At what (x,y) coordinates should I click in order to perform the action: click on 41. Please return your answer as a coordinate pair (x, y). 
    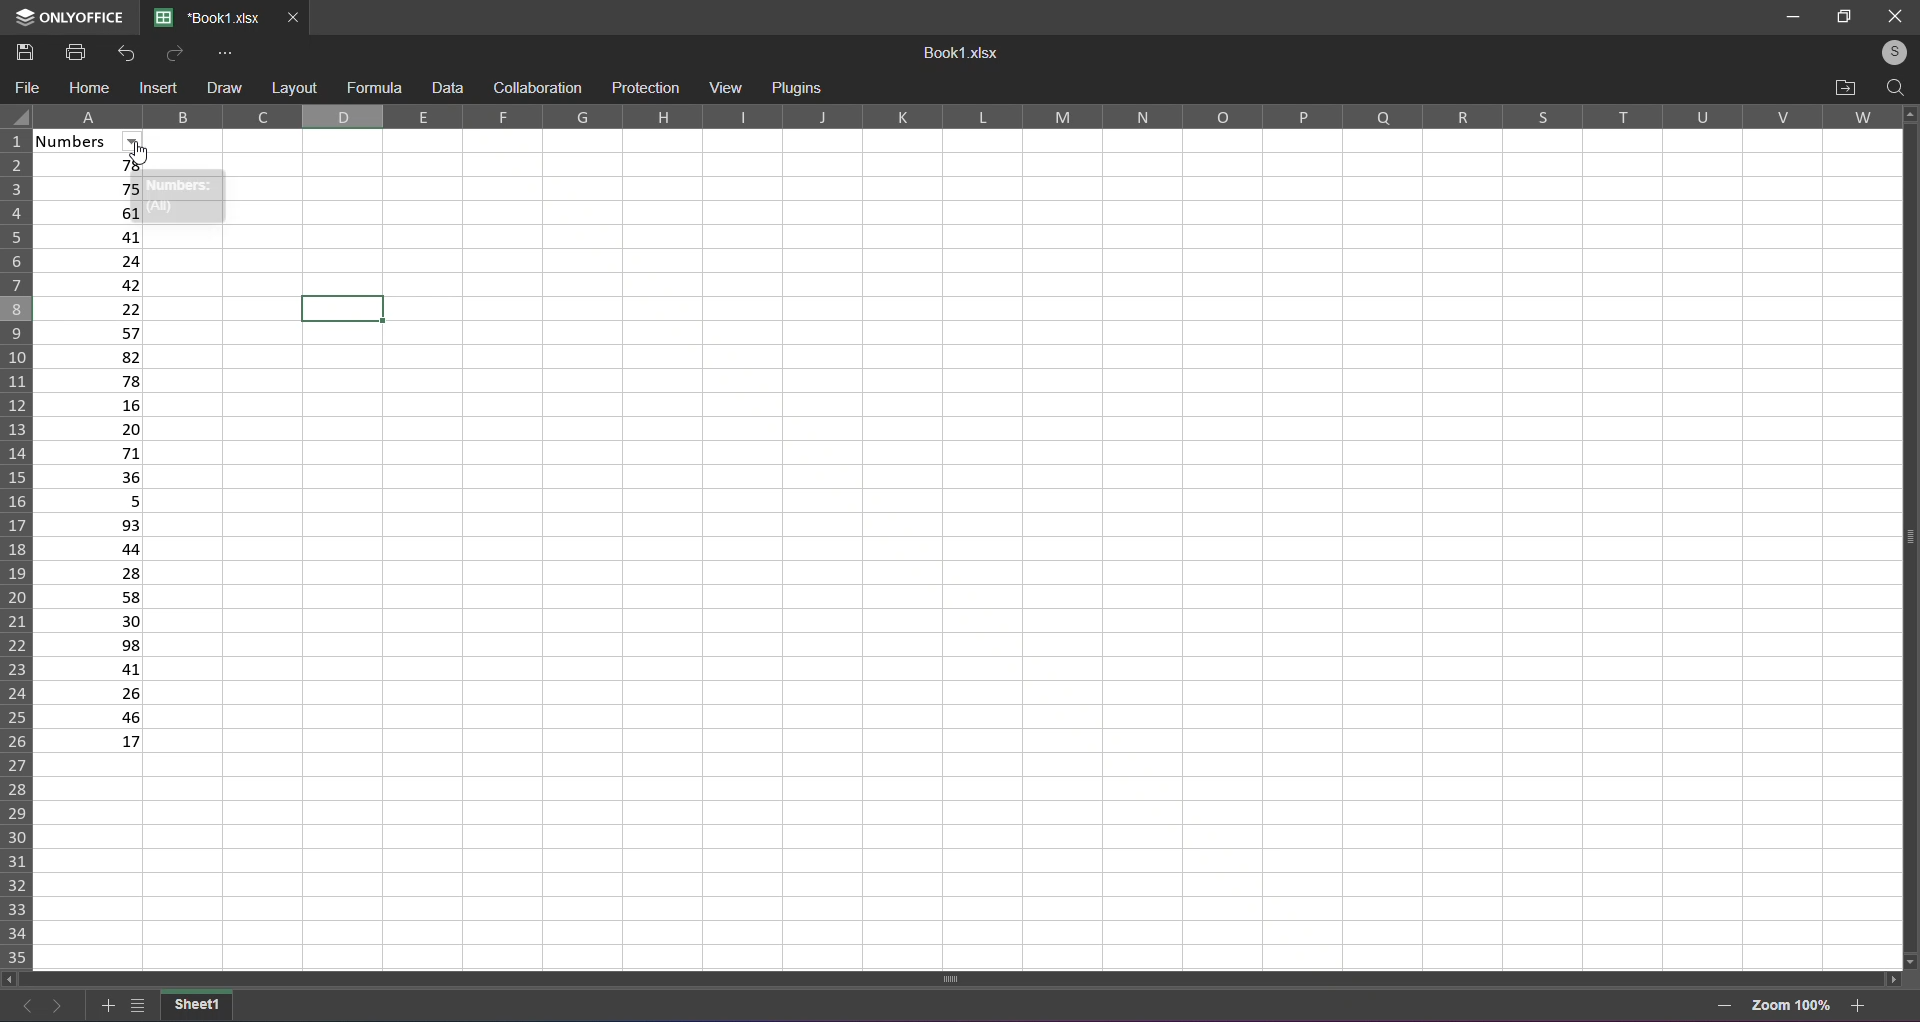
    Looking at the image, I should click on (93, 235).